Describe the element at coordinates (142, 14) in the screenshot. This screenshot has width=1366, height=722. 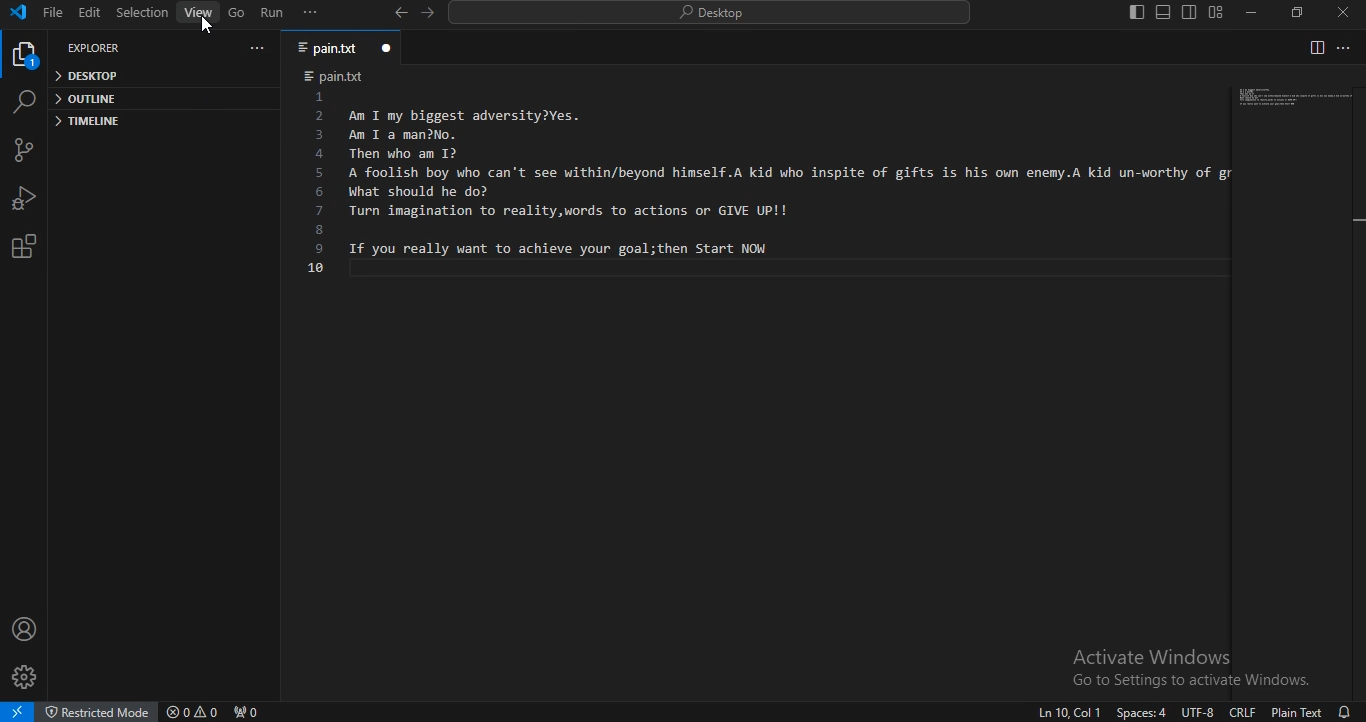
I see `selection` at that location.